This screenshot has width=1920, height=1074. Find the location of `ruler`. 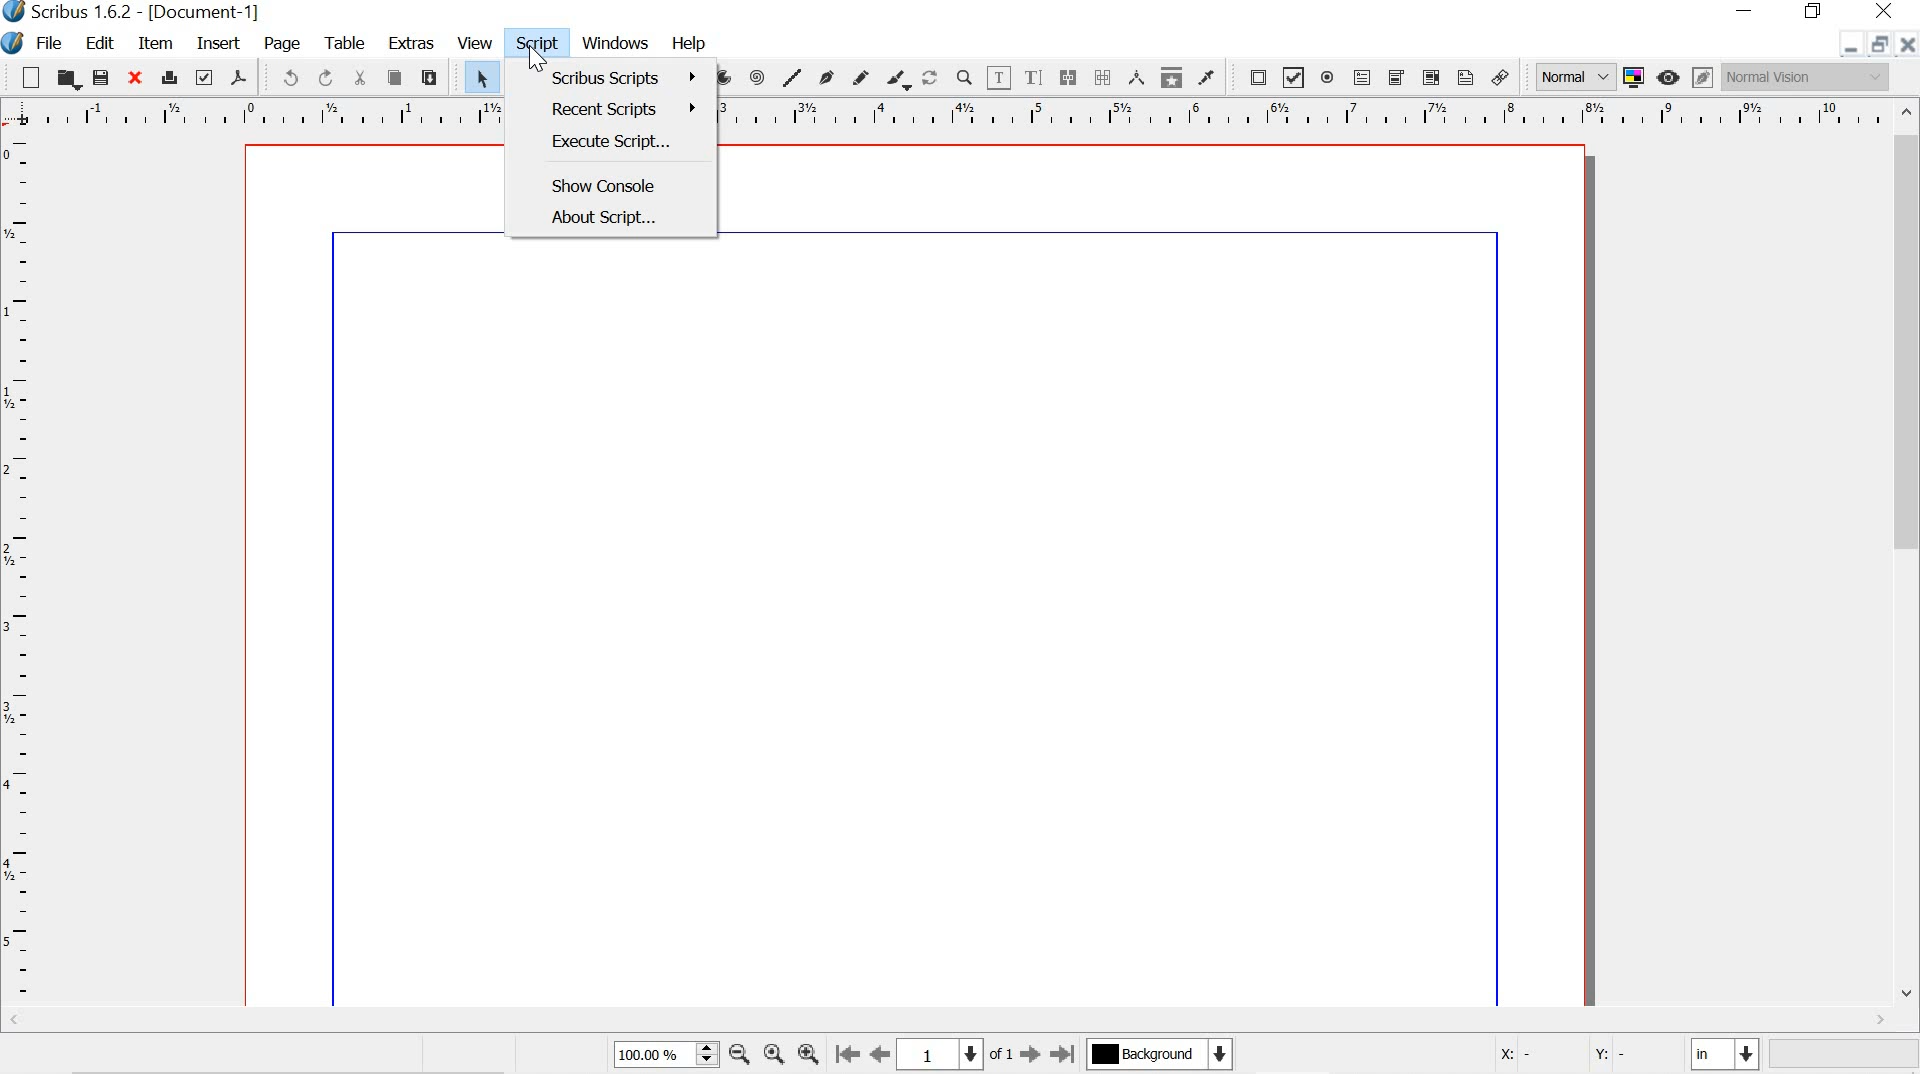

ruler is located at coordinates (19, 571).